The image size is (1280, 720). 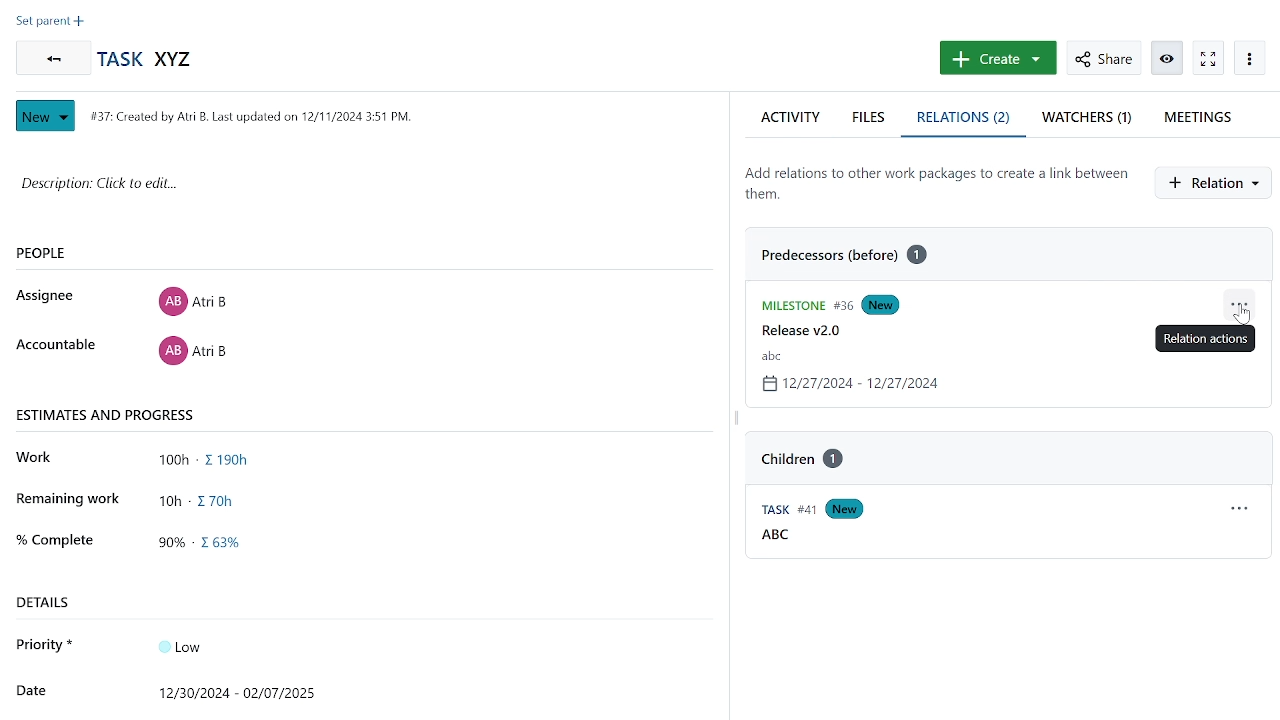 I want to click on meetings, so click(x=1203, y=117).